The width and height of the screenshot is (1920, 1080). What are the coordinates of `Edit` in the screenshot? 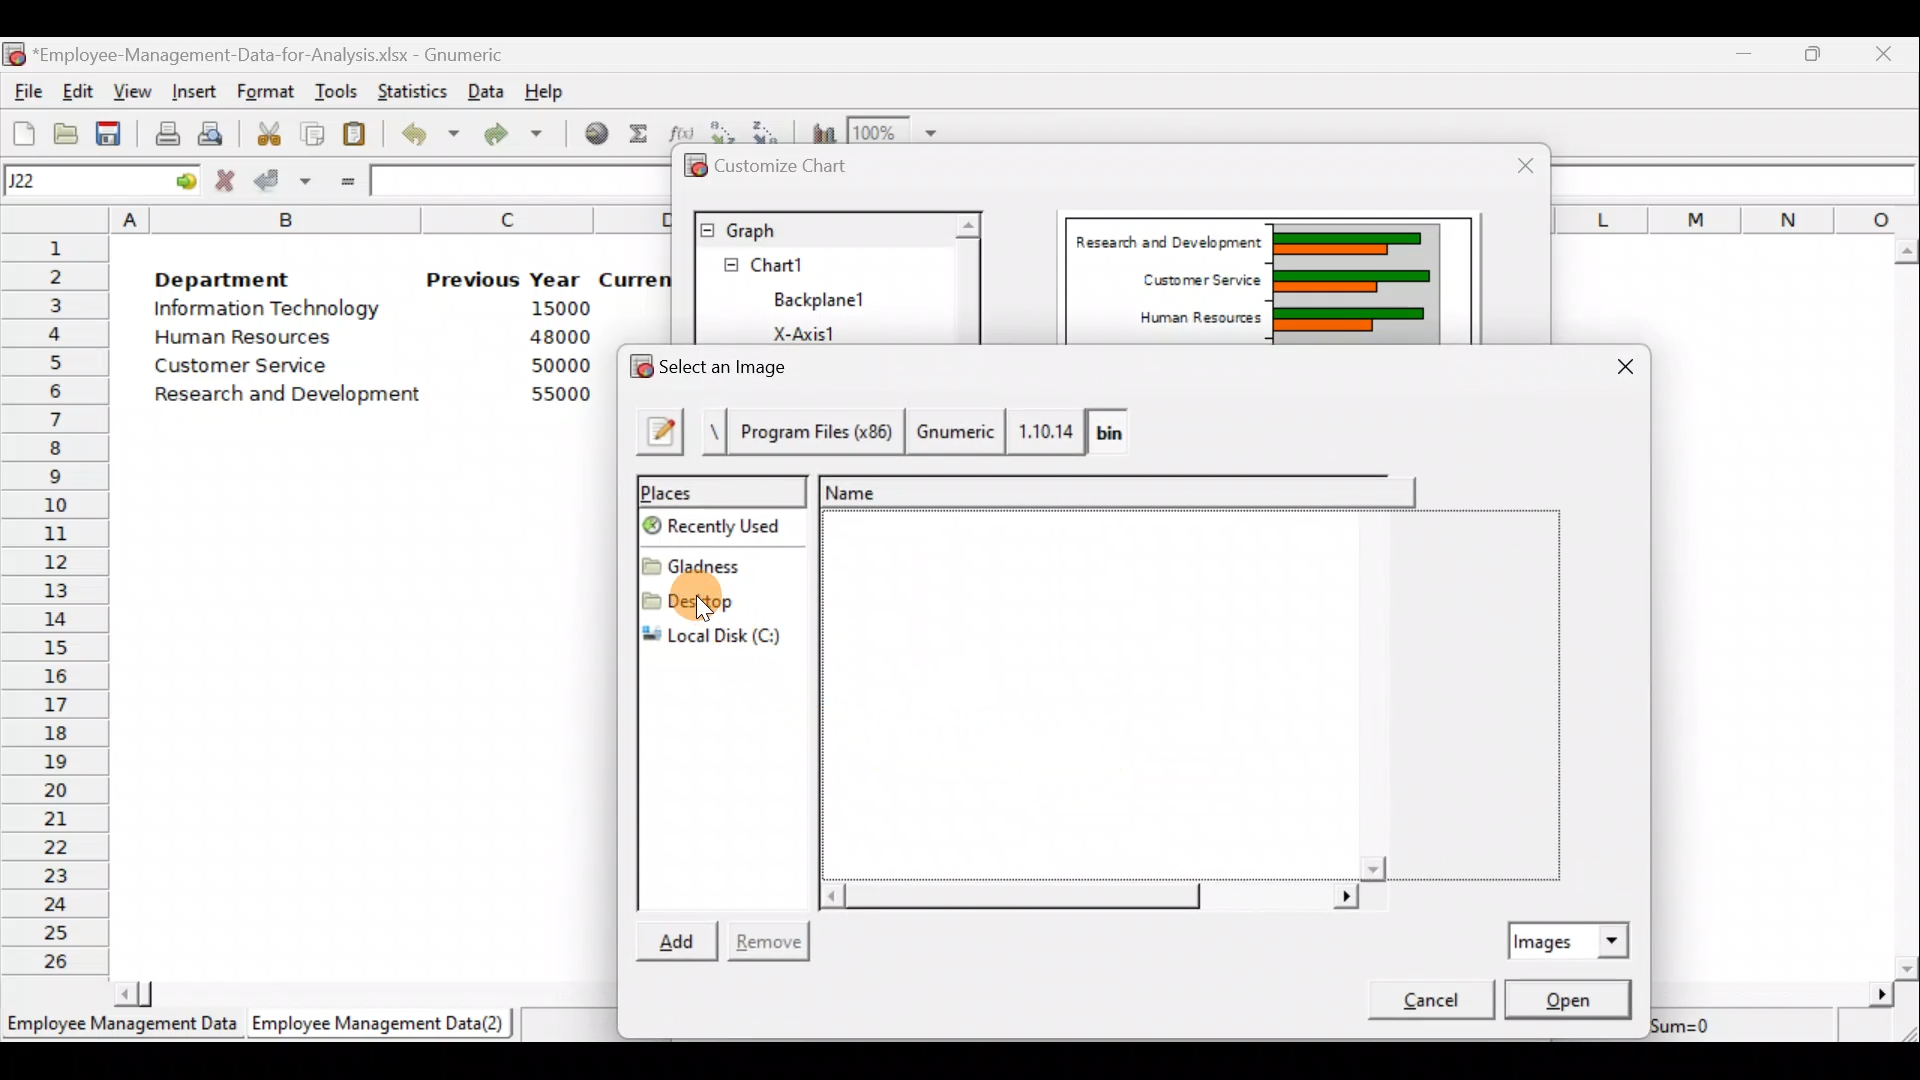 It's located at (80, 90).